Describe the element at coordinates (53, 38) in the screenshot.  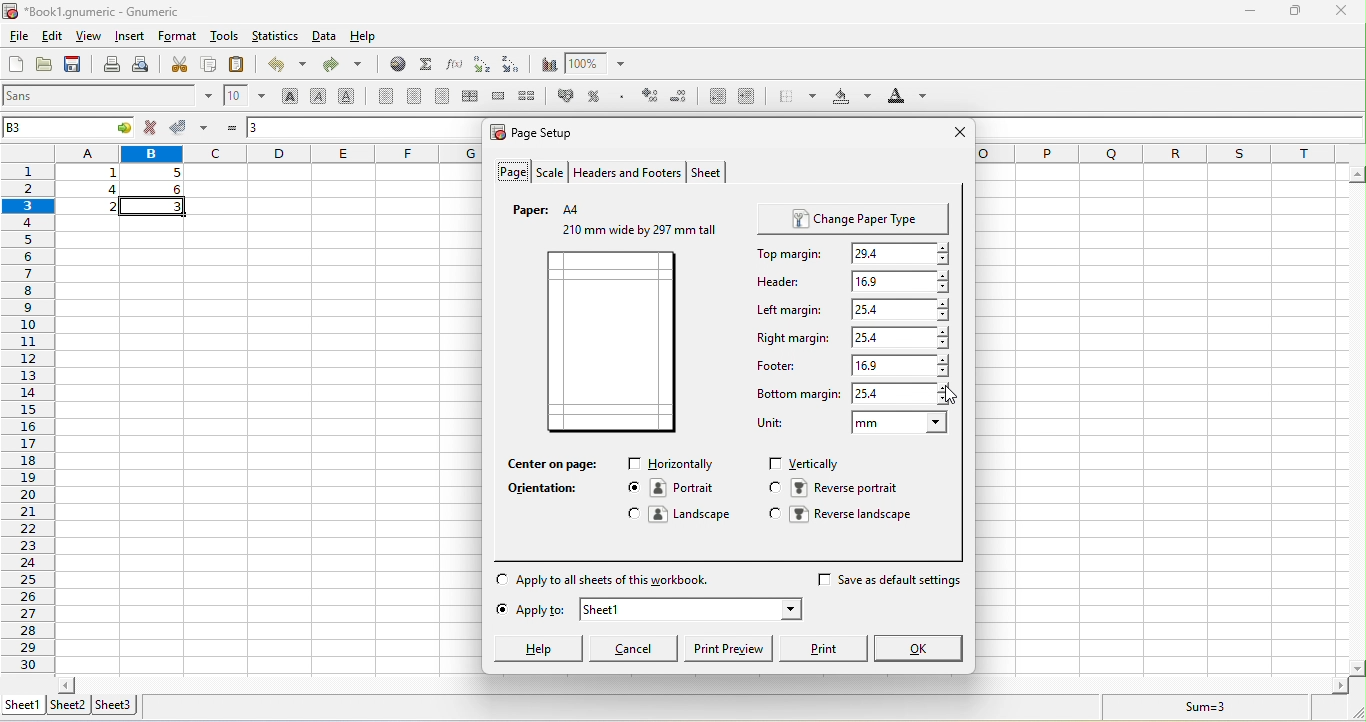
I see `edit` at that location.